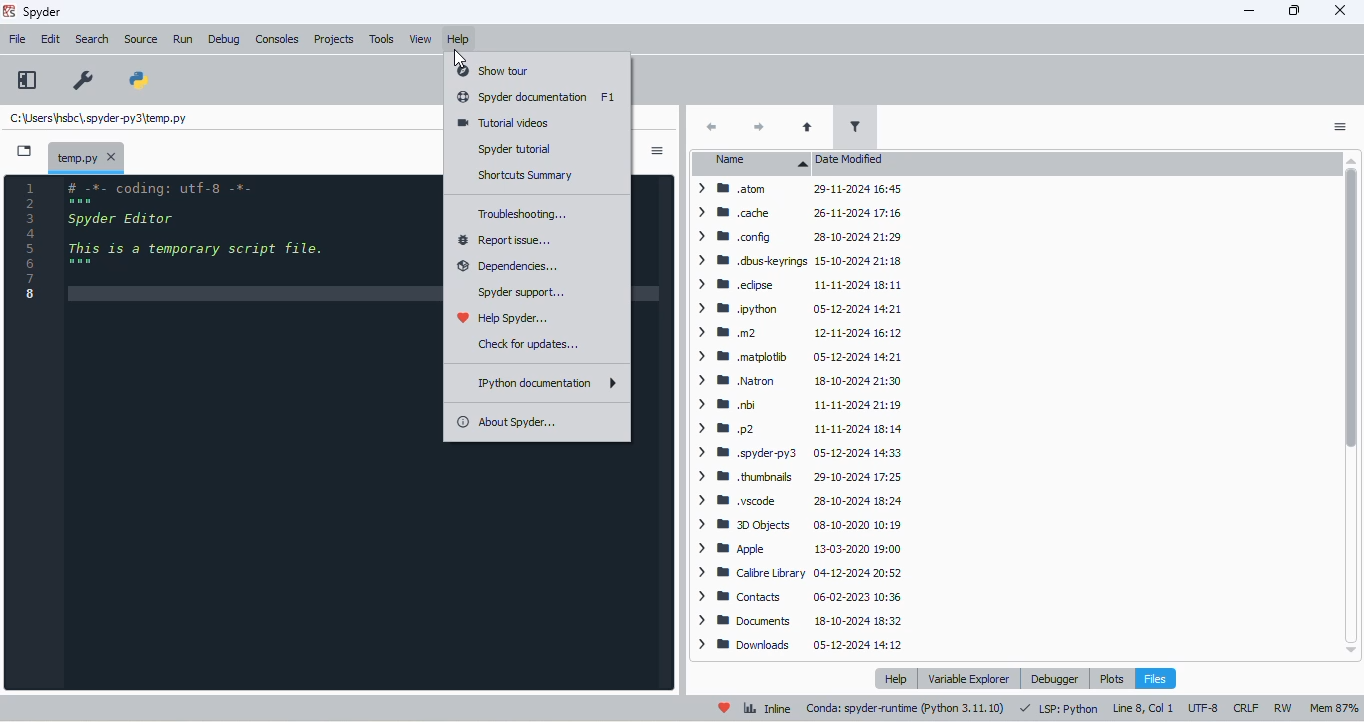 This screenshot has width=1364, height=722. What do you see at coordinates (795, 499) in the screenshot?
I see `> ® .vscode 28-10-2024 18:24` at bounding box center [795, 499].